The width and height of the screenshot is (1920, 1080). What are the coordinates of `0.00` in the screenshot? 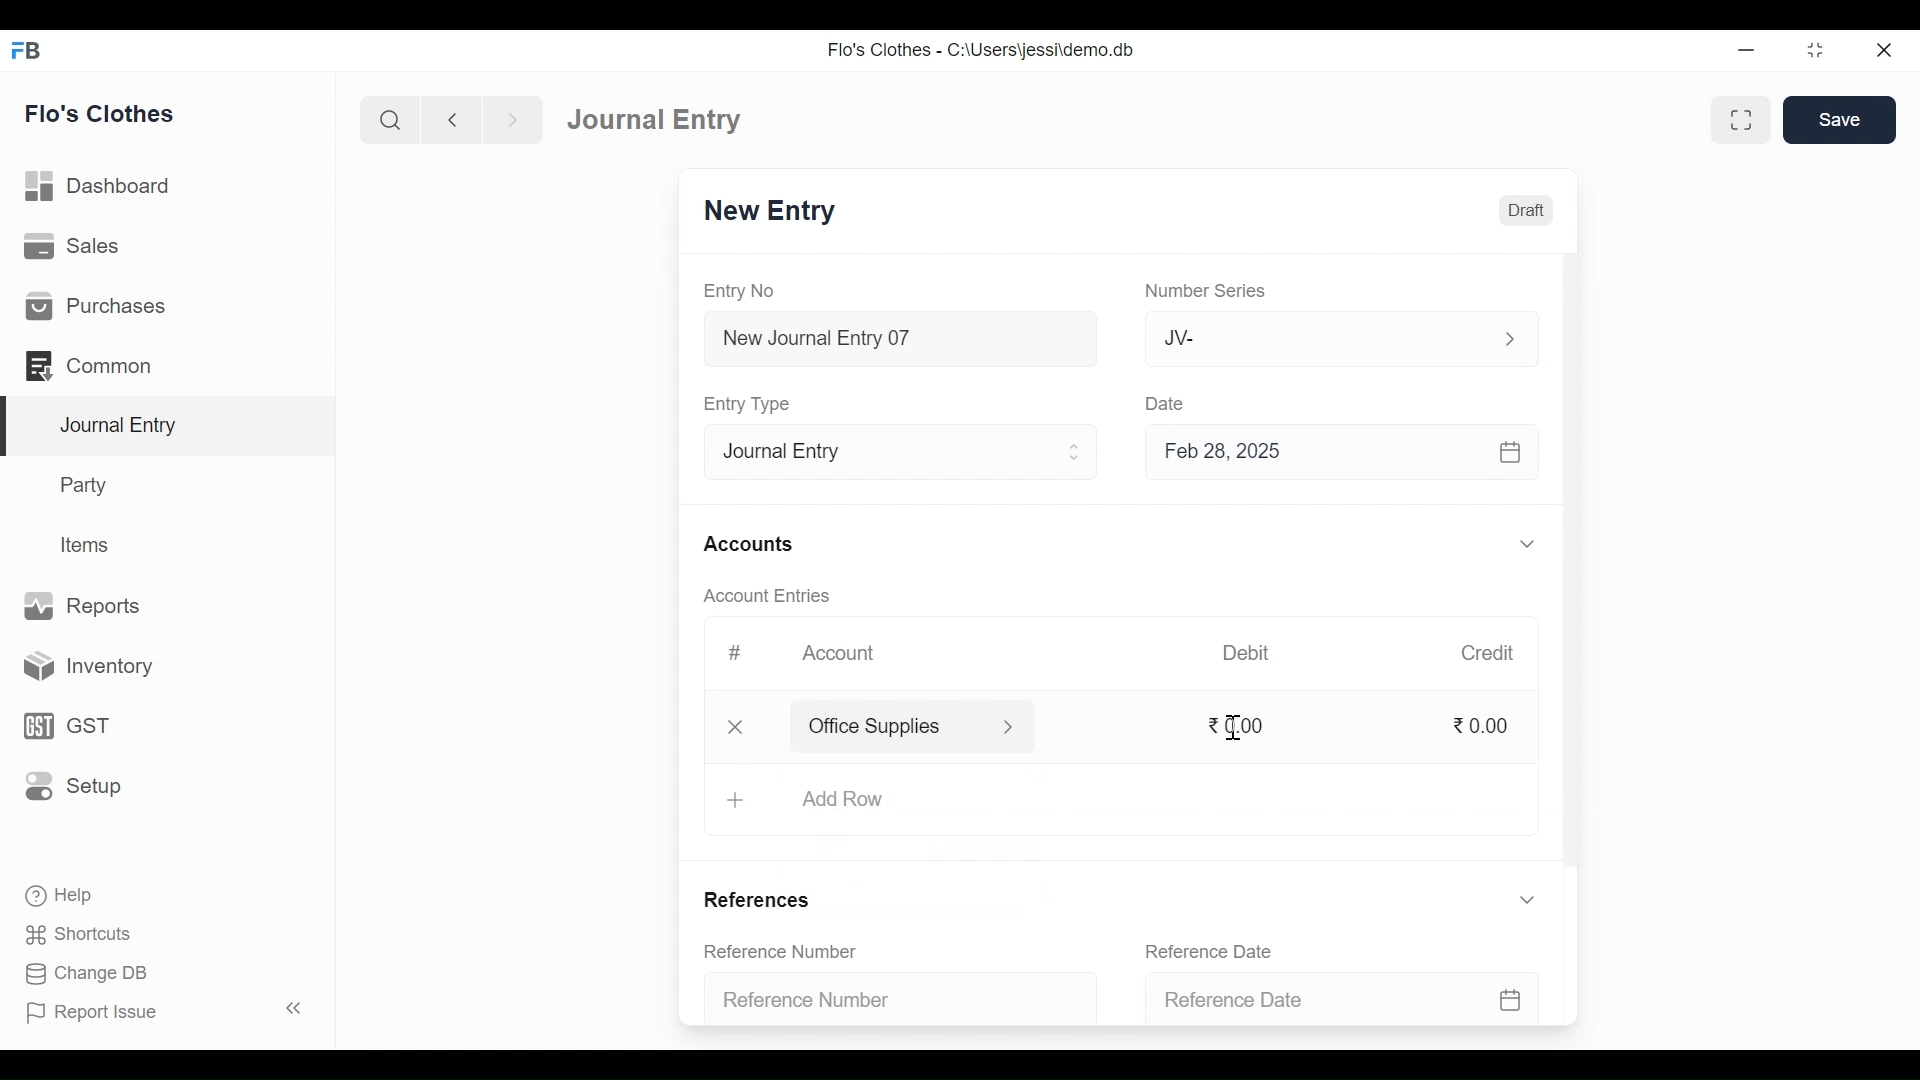 It's located at (1243, 725).